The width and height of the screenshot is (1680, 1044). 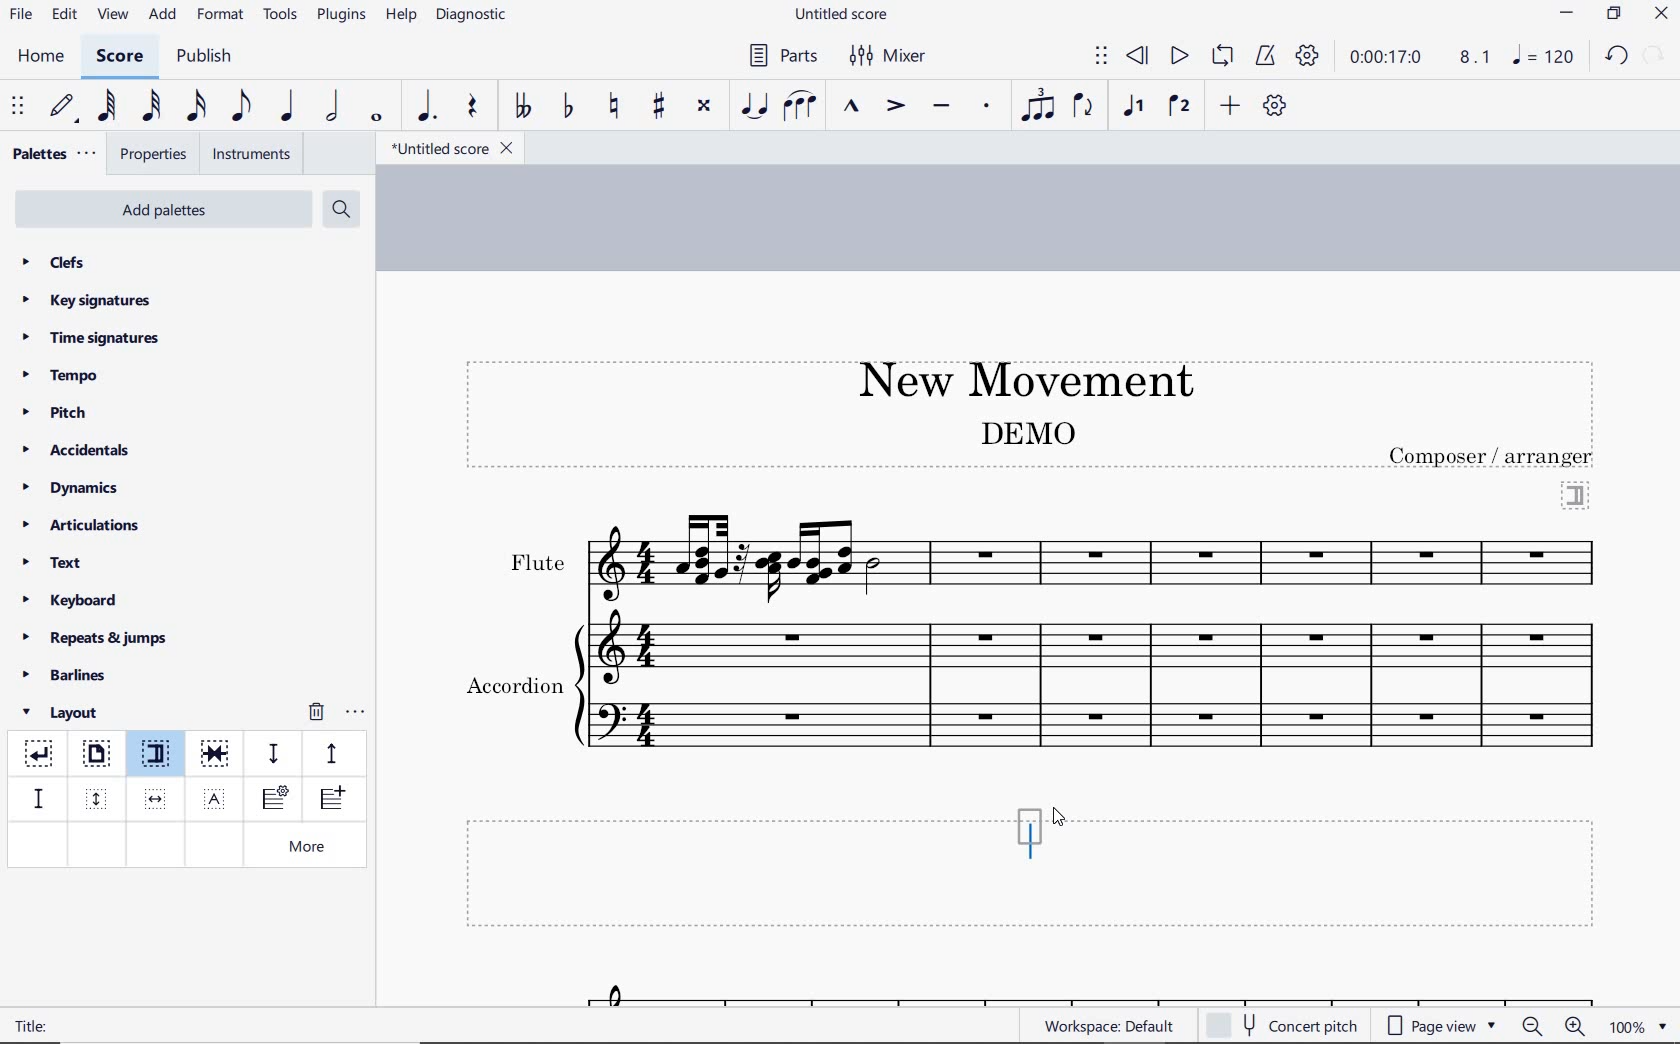 What do you see at coordinates (1615, 15) in the screenshot?
I see `restore down` at bounding box center [1615, 15].